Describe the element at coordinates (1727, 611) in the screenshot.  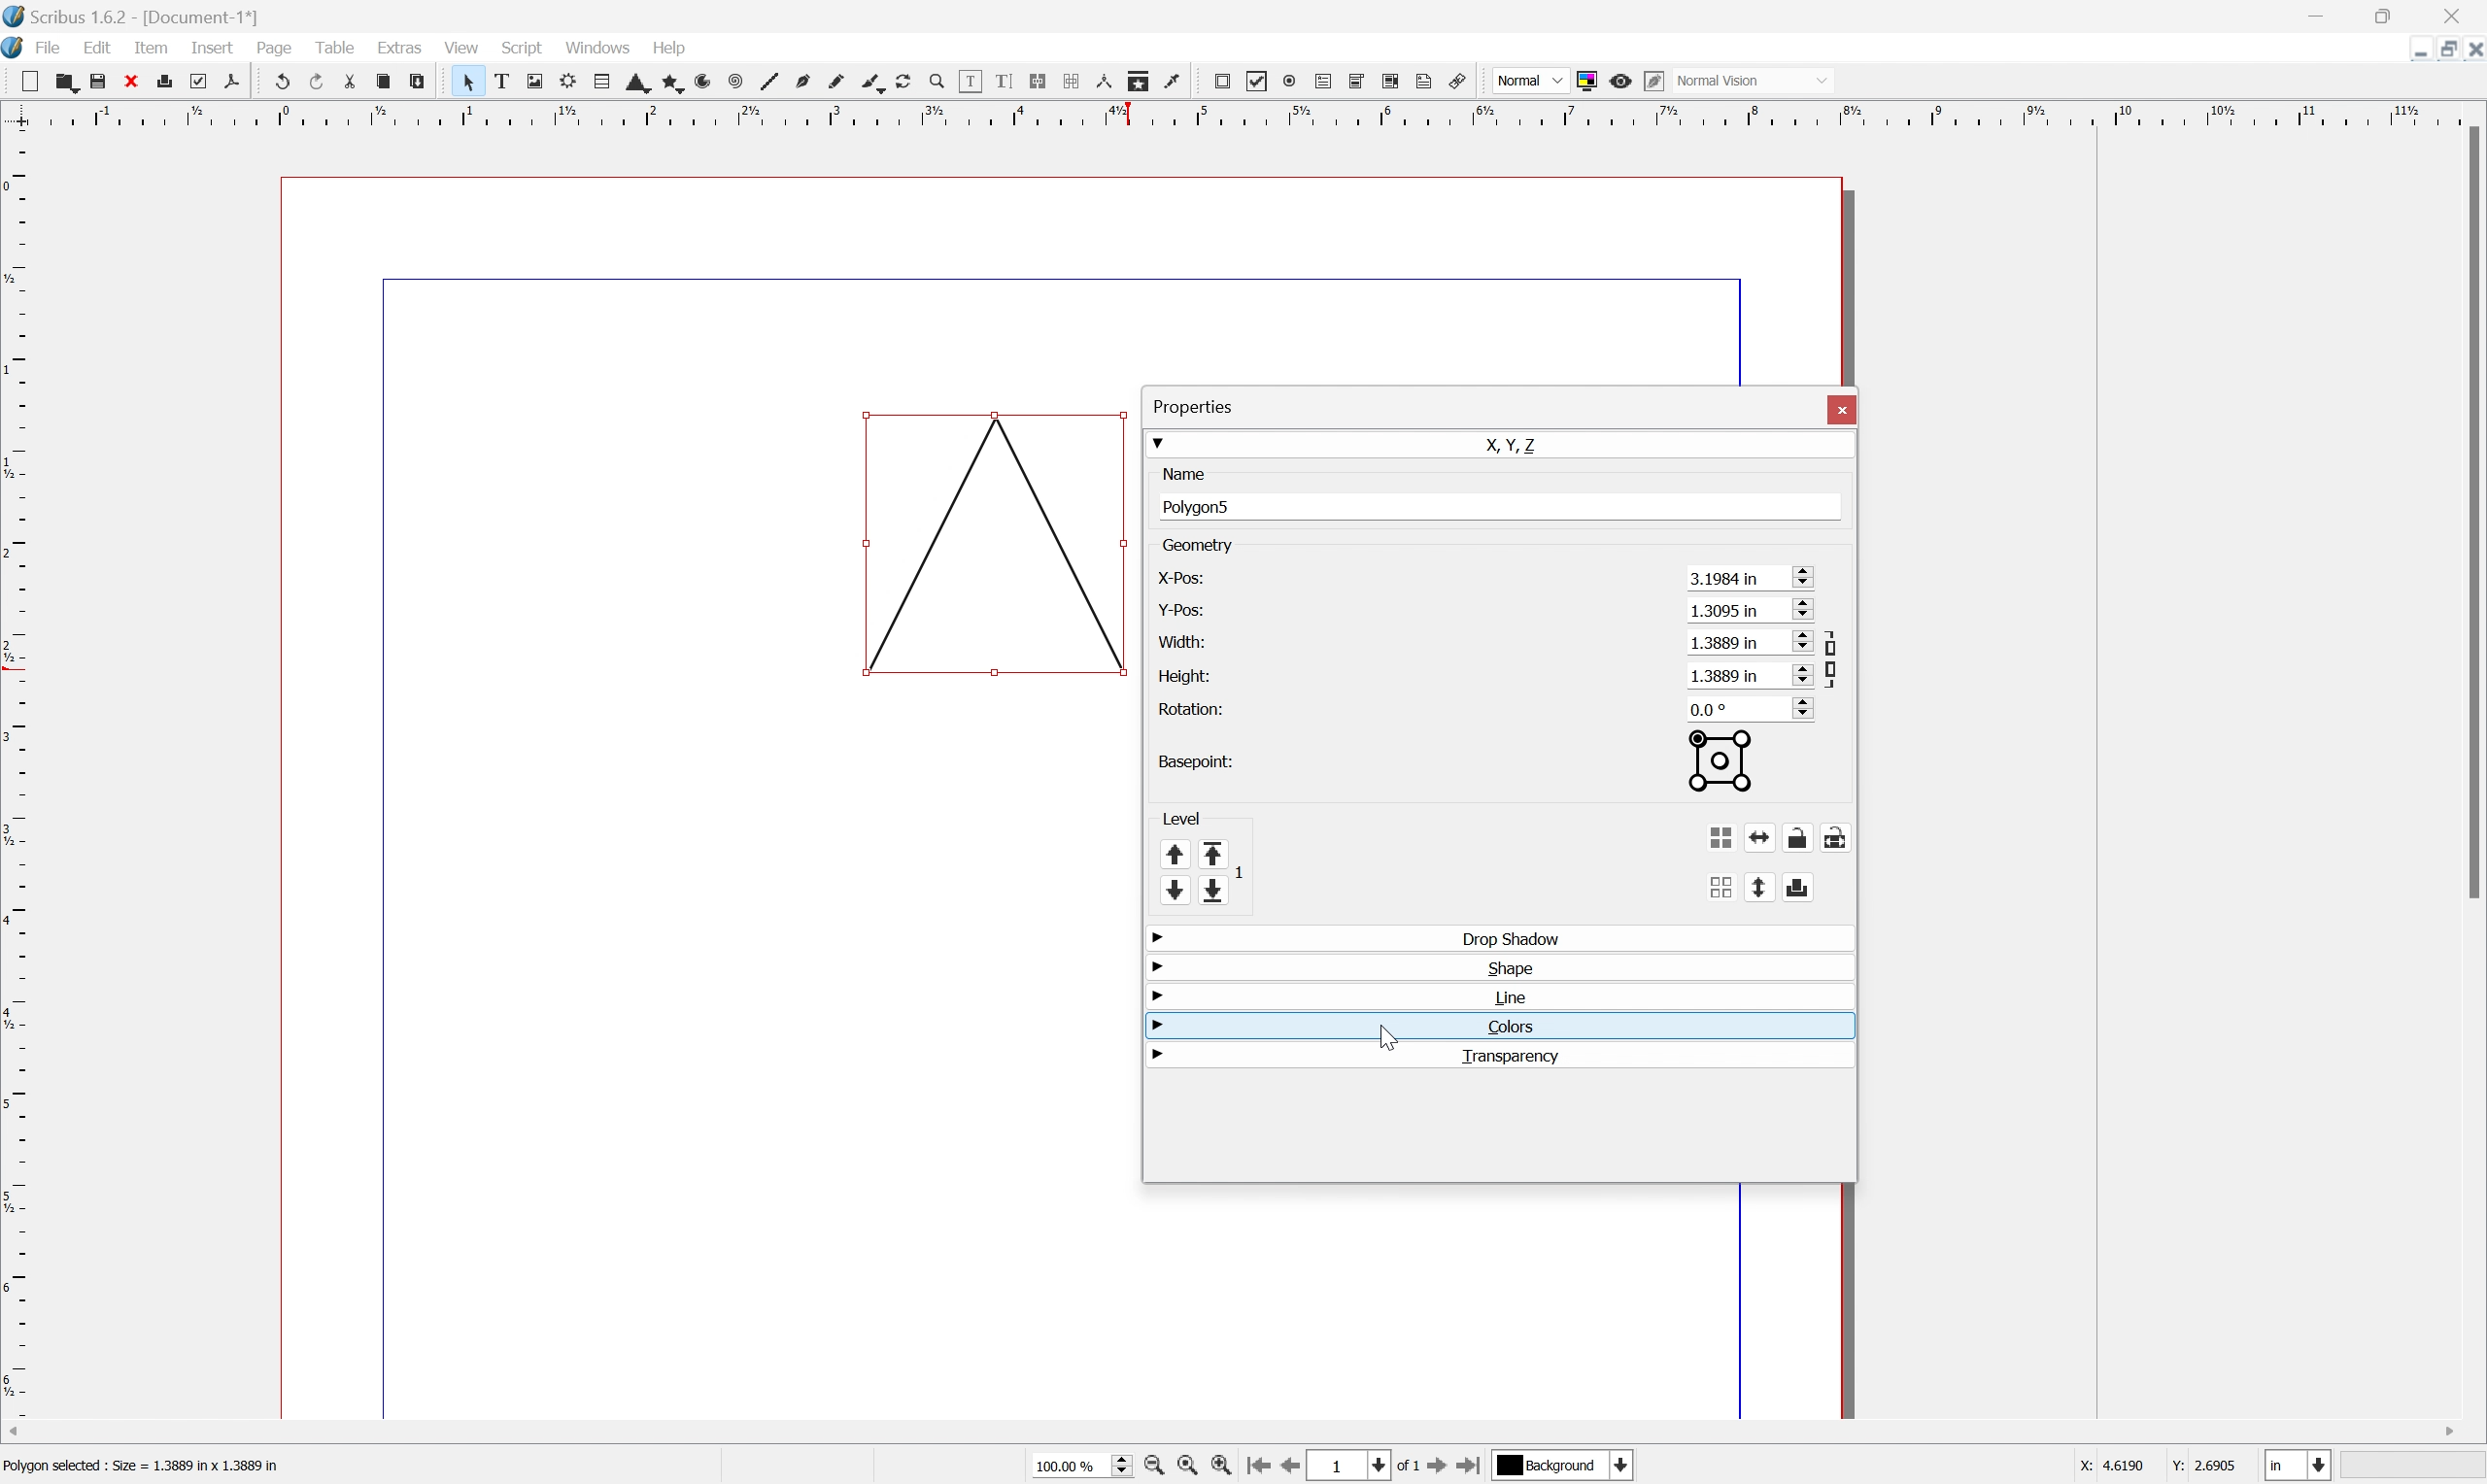
I see `1.3095 in` at that location.